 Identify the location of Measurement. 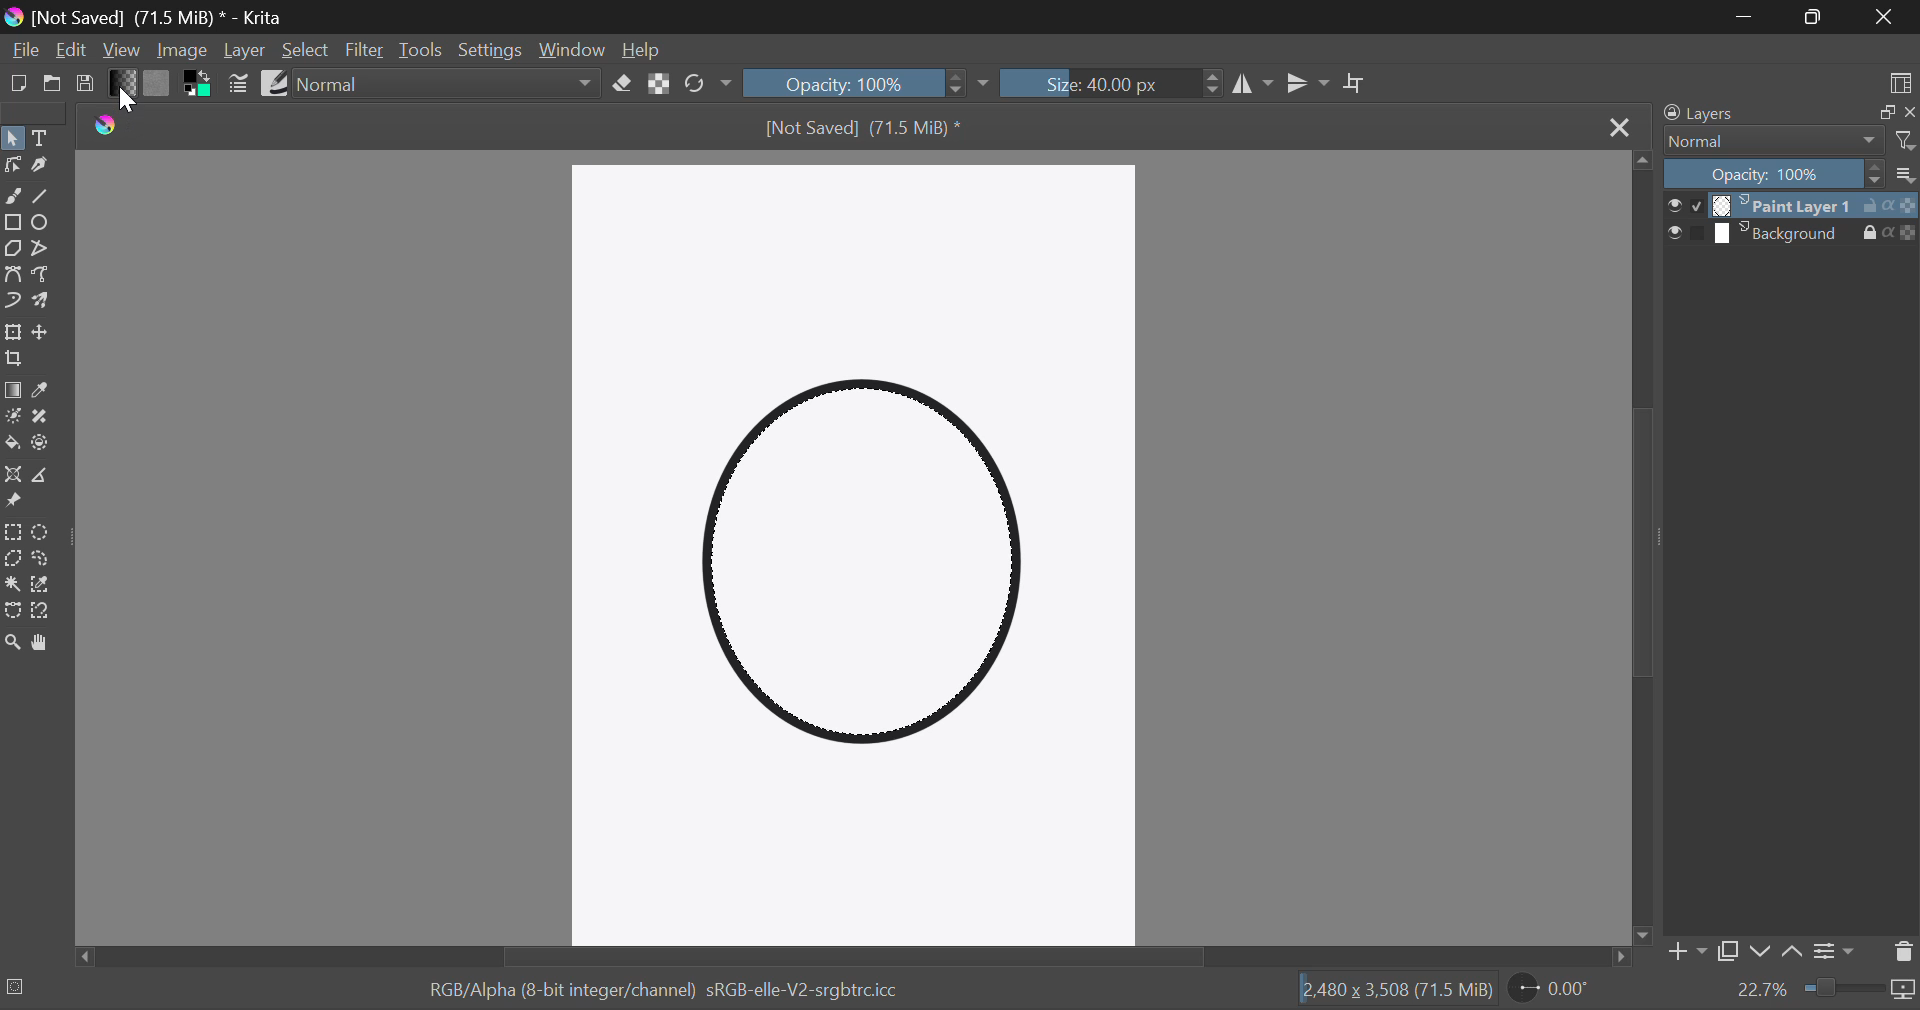
(47, 477).